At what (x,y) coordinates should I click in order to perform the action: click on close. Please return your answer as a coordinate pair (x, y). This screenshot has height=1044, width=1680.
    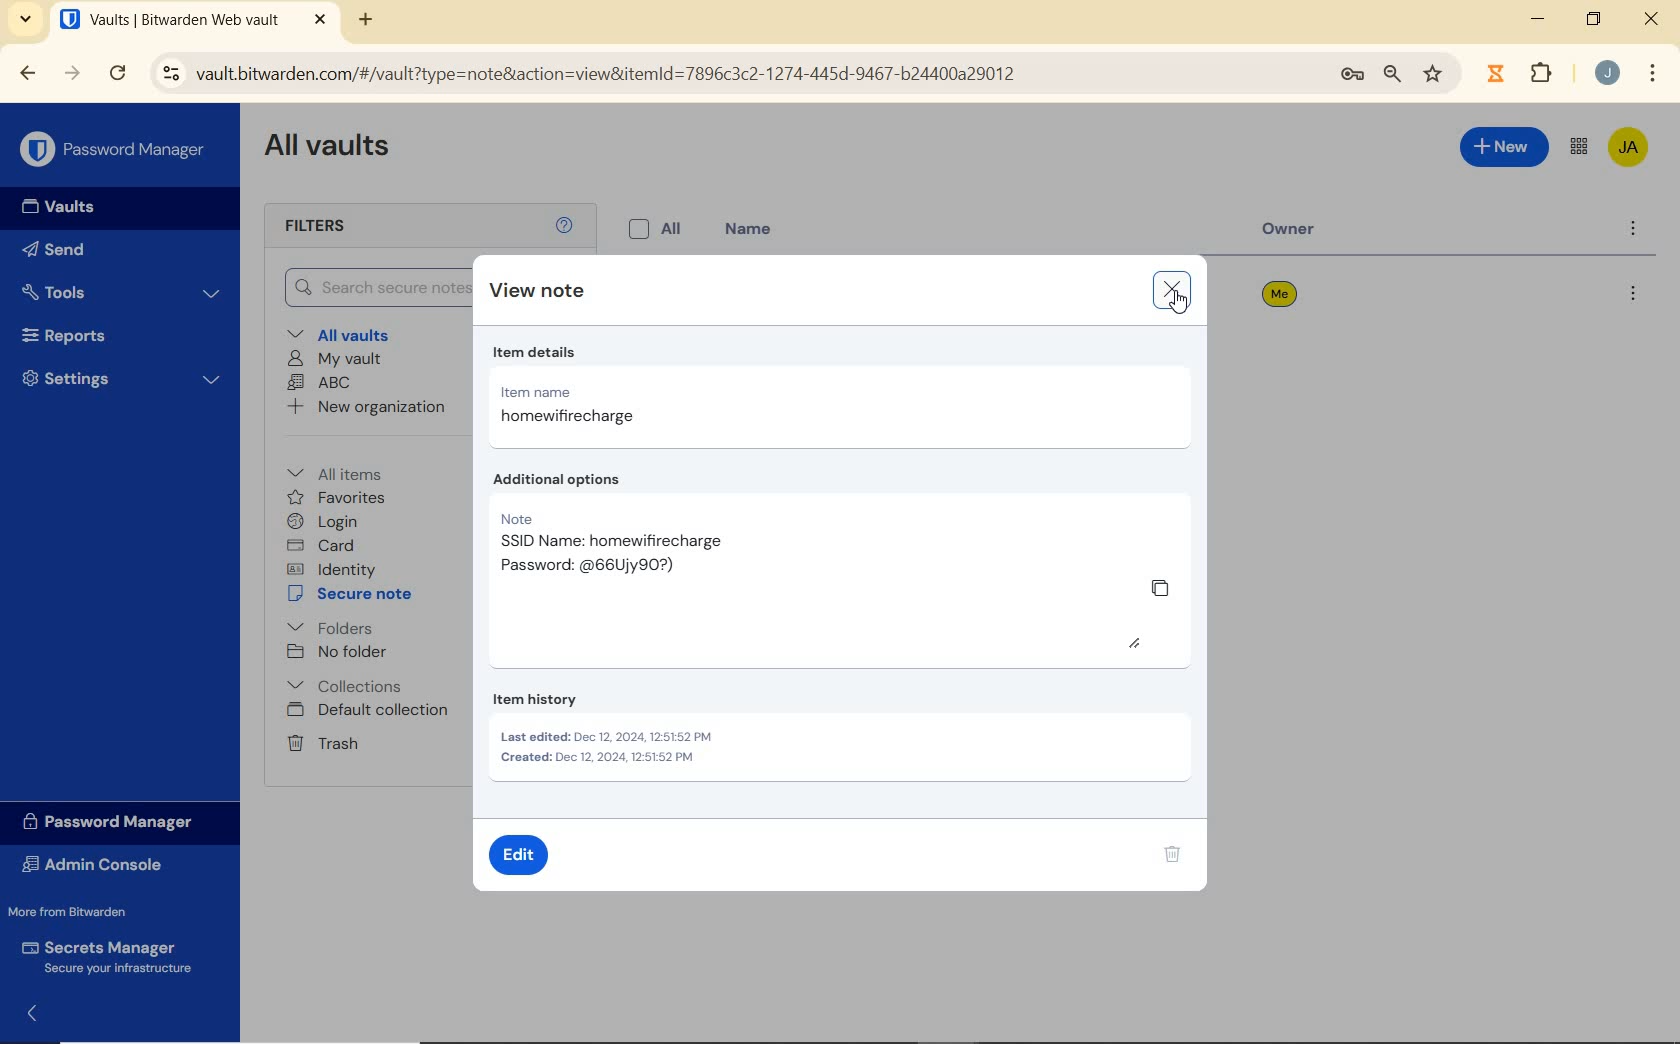
    Looking at the image, I should click on (1651, 18).